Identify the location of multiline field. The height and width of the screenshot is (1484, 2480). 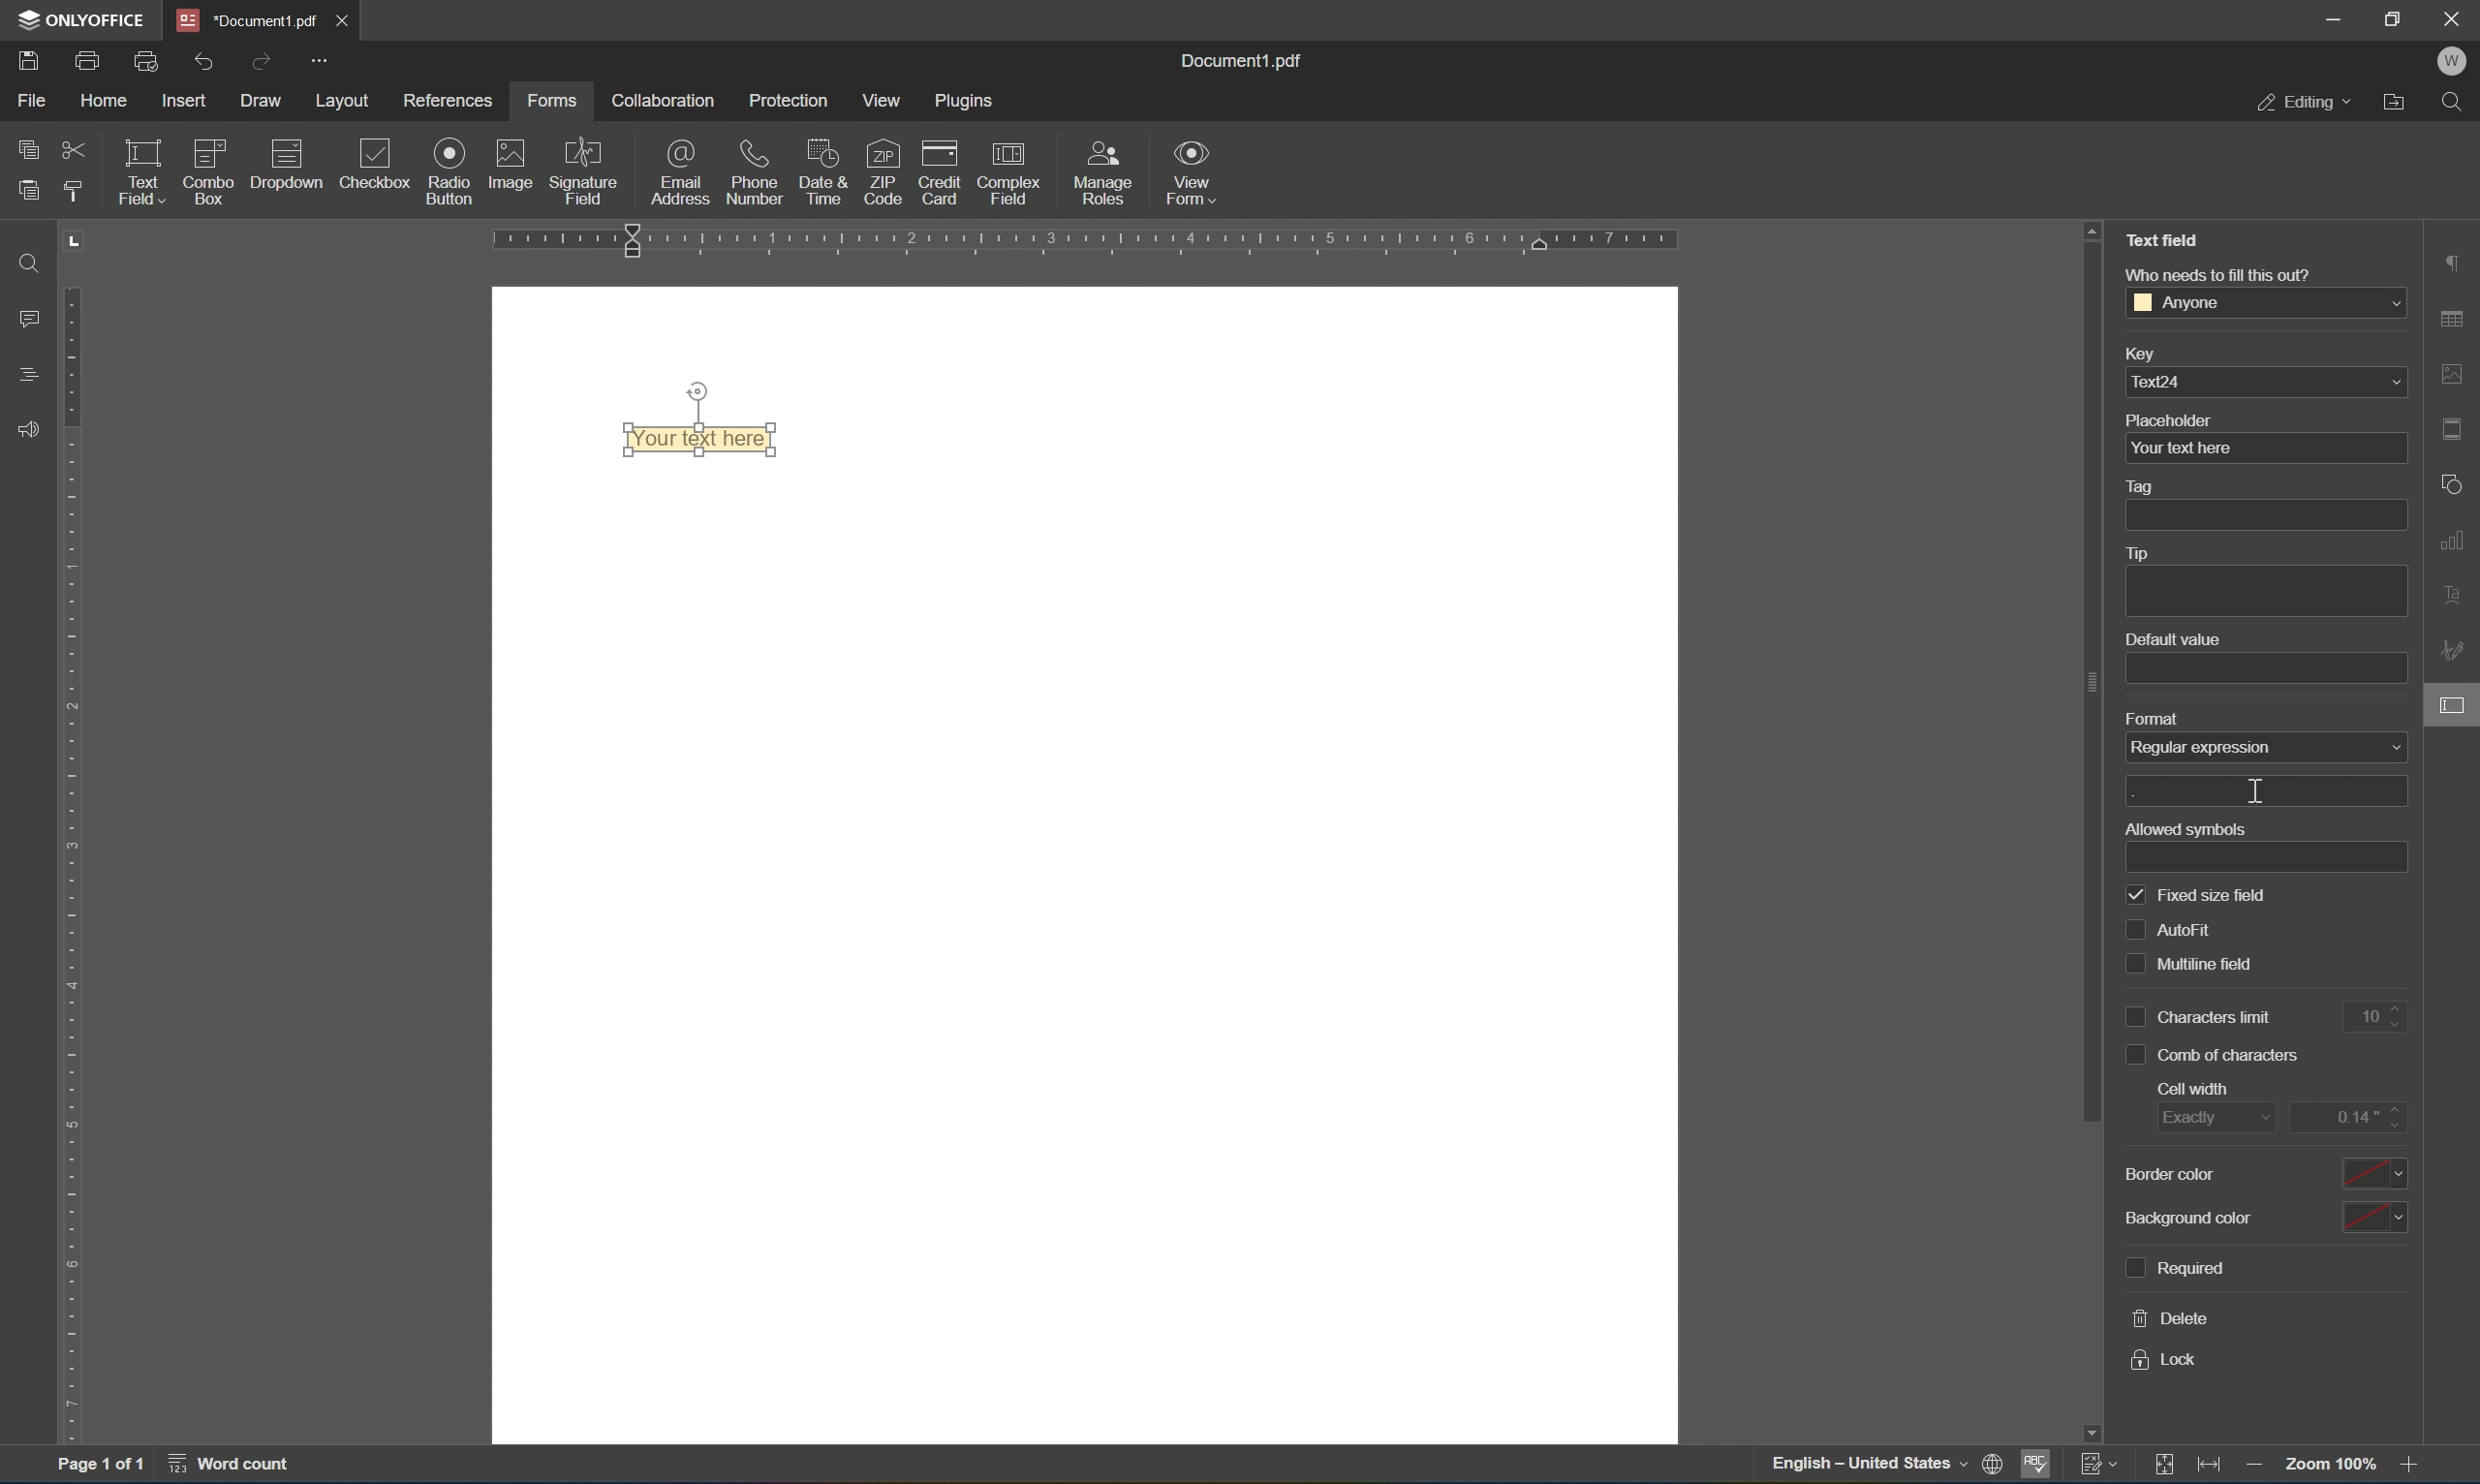
(2192, 966).